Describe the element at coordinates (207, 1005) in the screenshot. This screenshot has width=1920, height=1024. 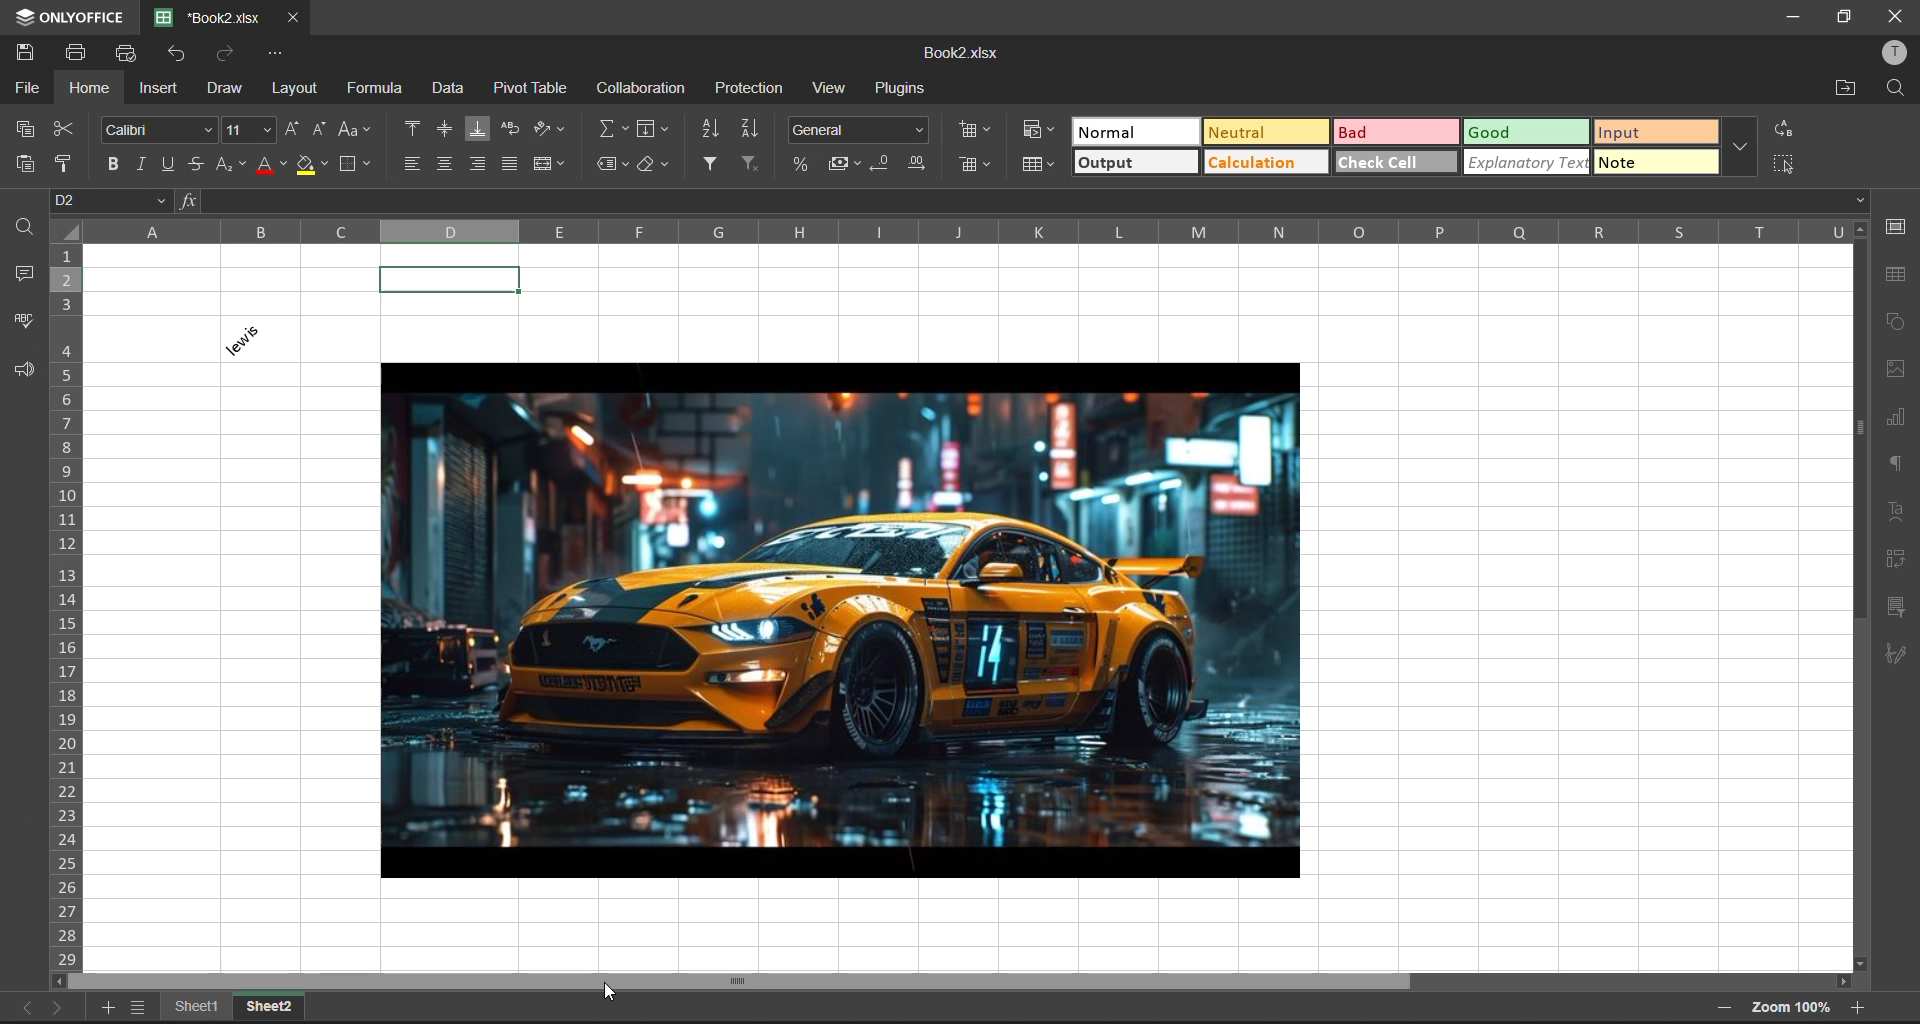
I see `sheet1` at that location.